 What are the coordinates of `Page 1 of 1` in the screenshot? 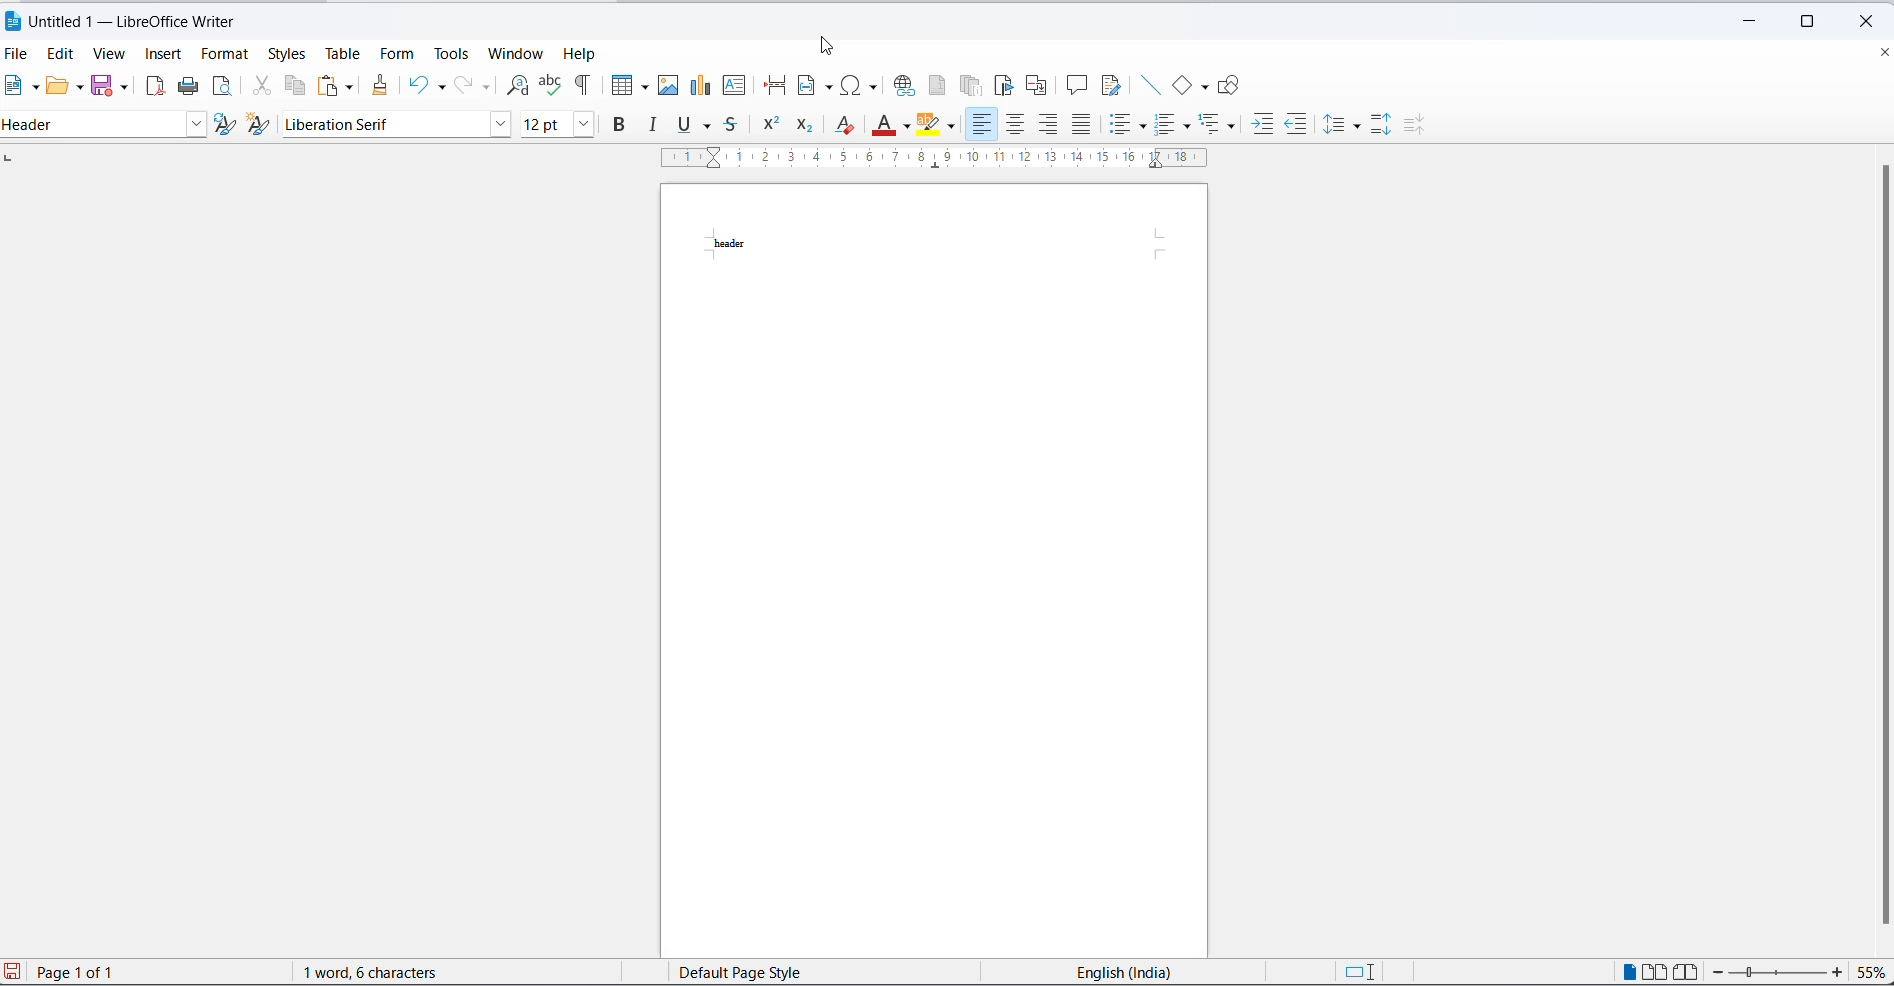 It's located at (108, 972).